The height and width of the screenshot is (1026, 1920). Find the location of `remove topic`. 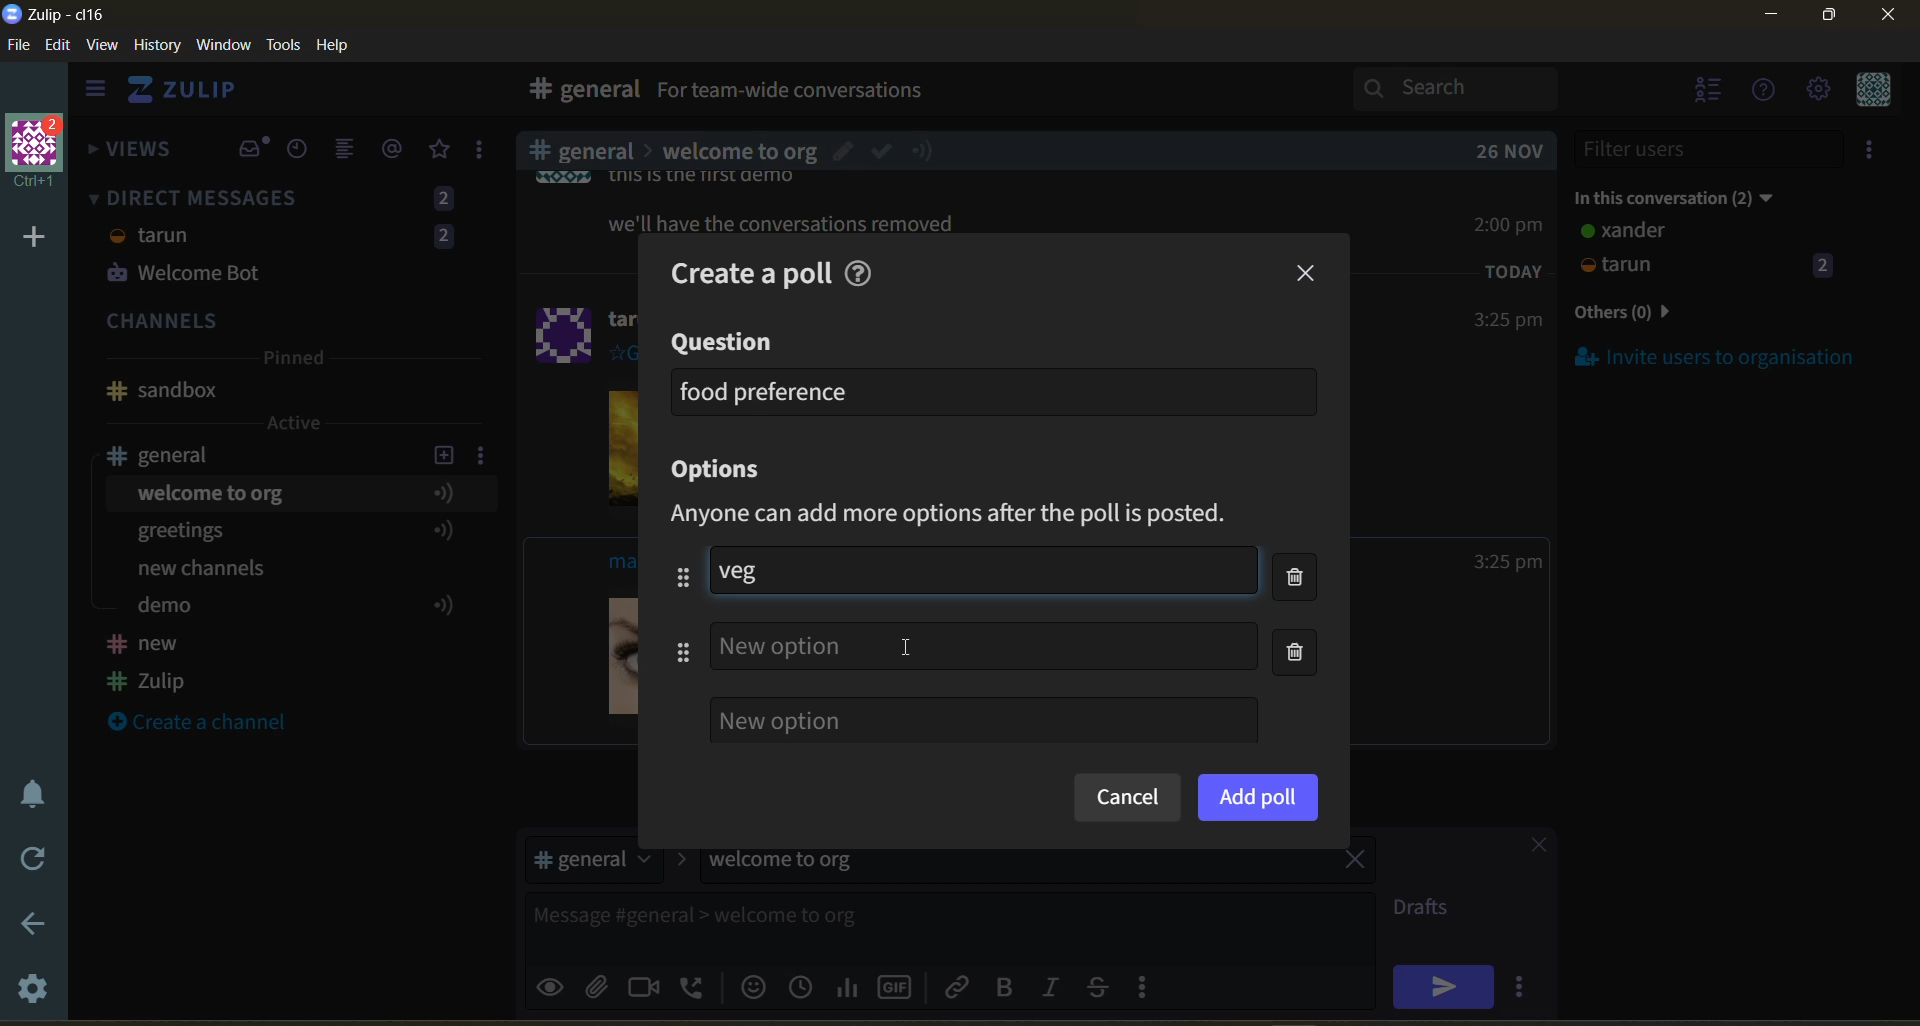

remove topic is located at coordinates (1355, 862).